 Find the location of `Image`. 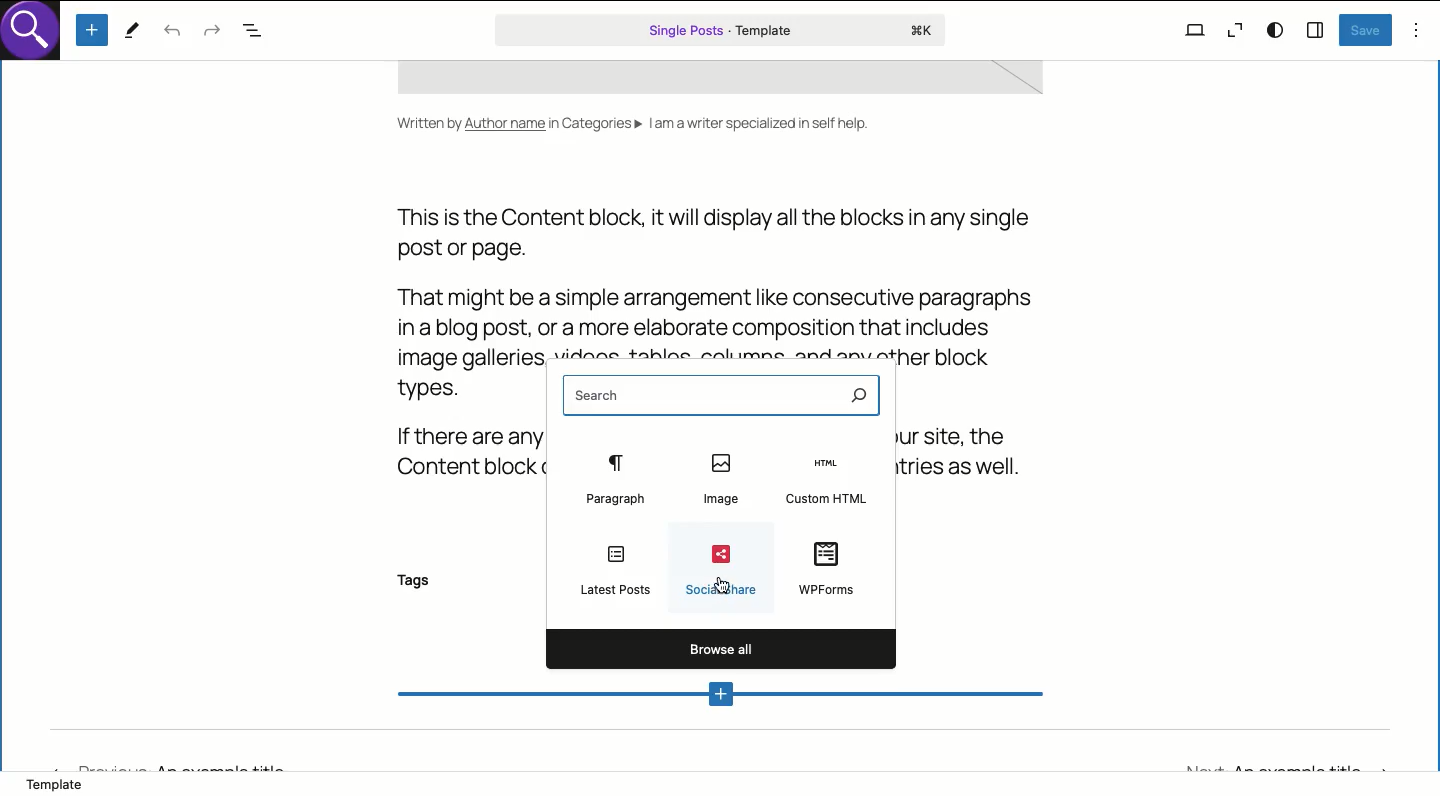

Image is located at coordinates (725, 478).